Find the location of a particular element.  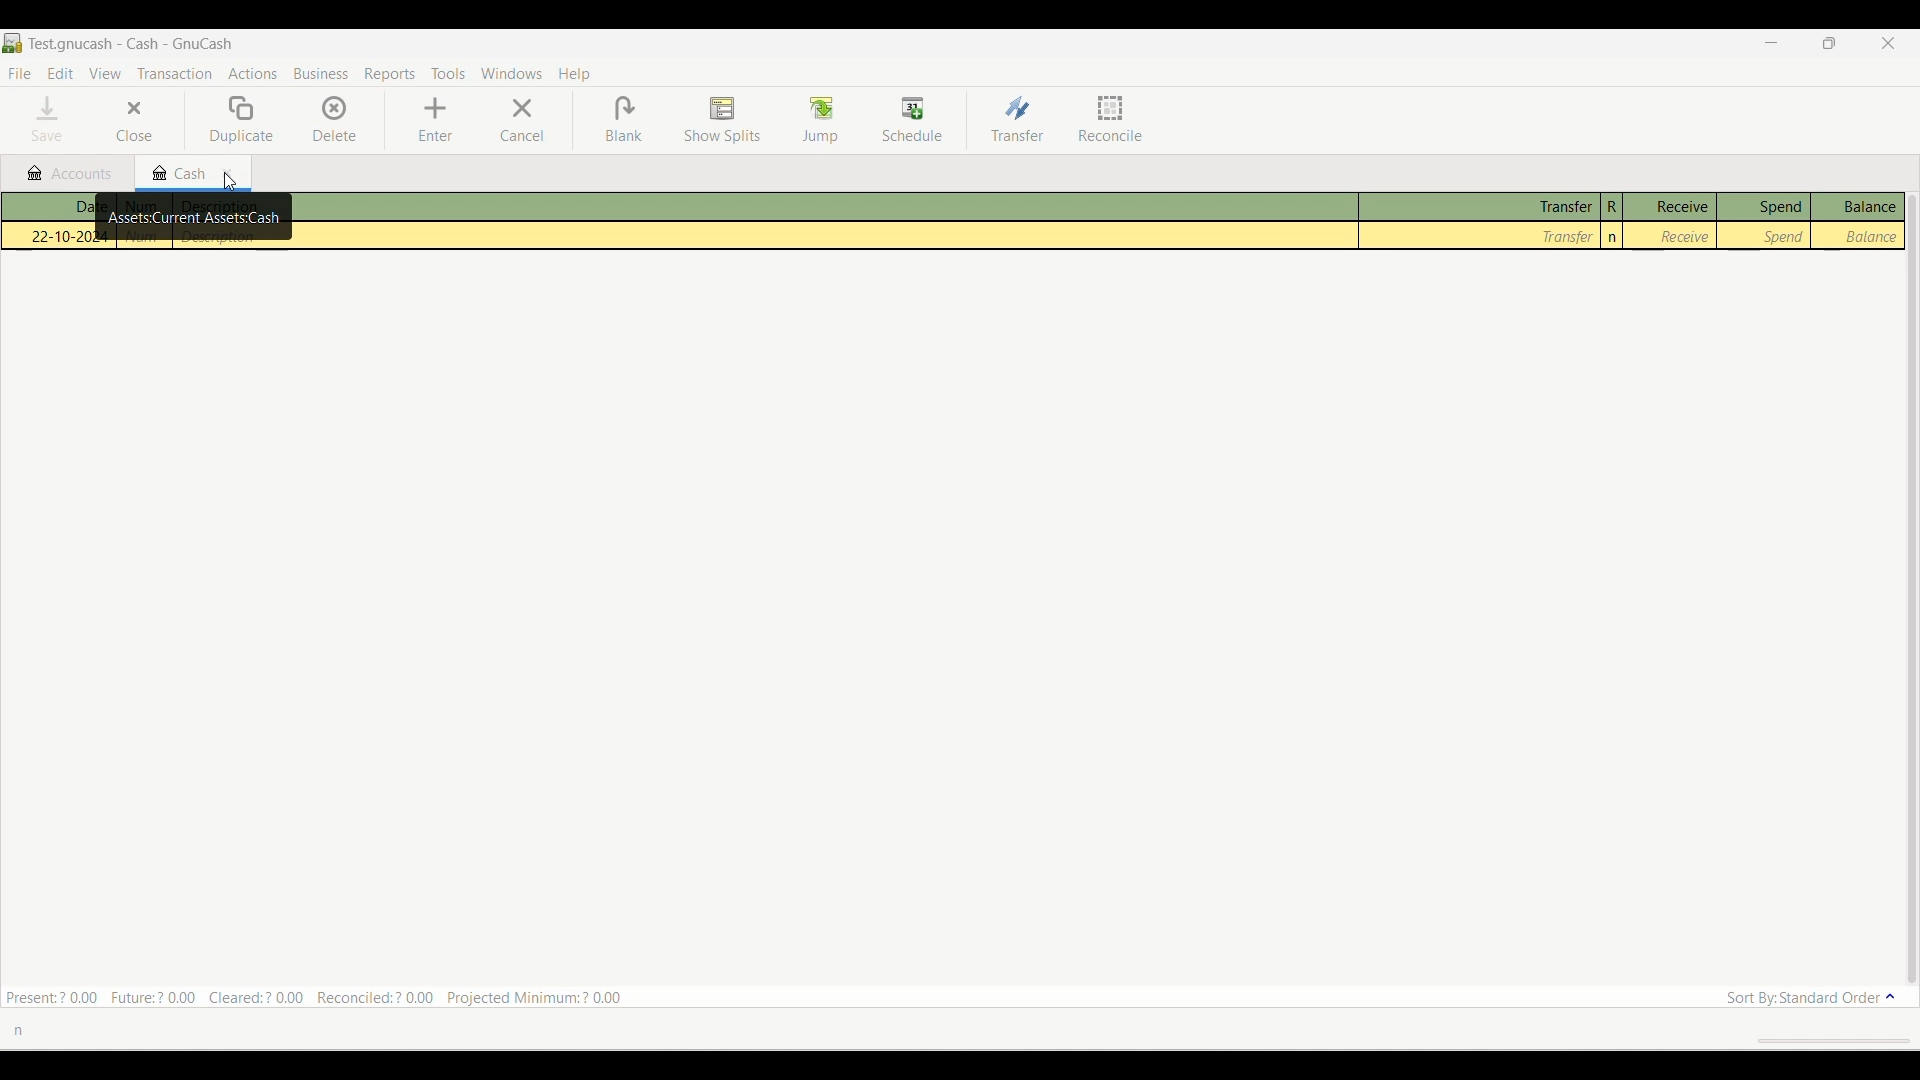

Help is located at coordinates (575, 74).